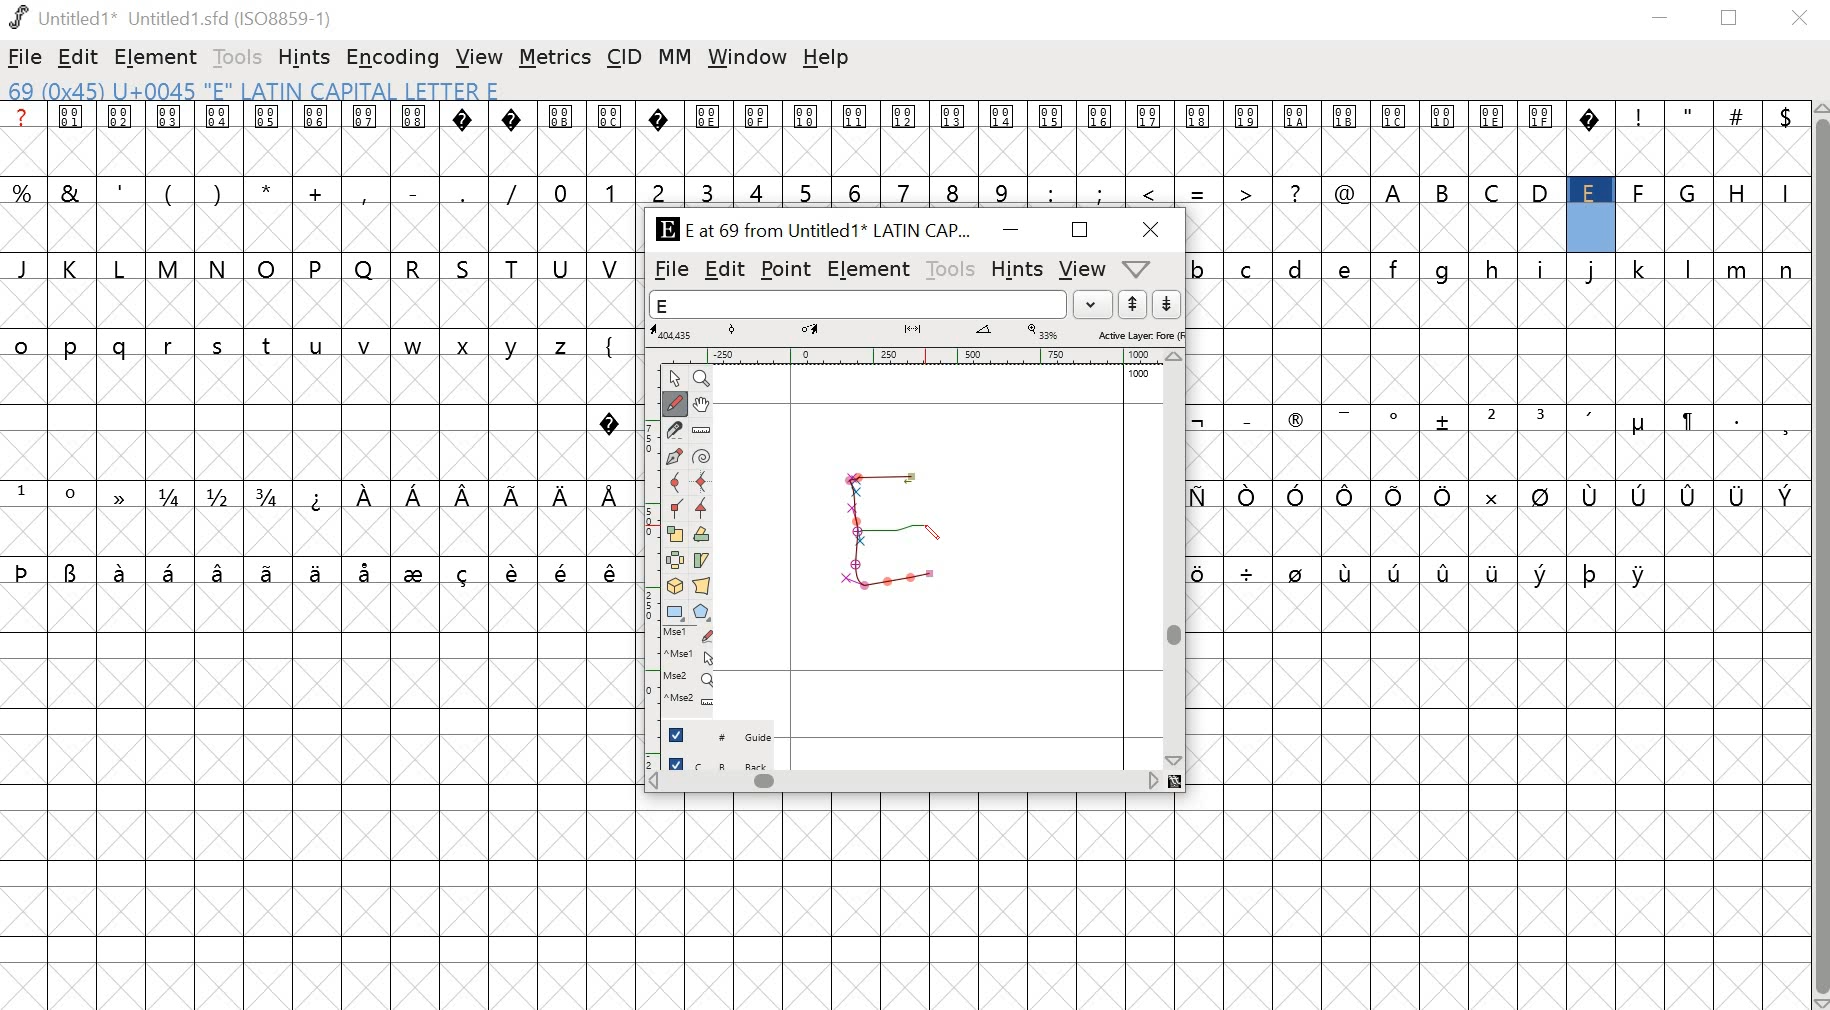  I want to click on special characters and symbols, so click(317, 496).